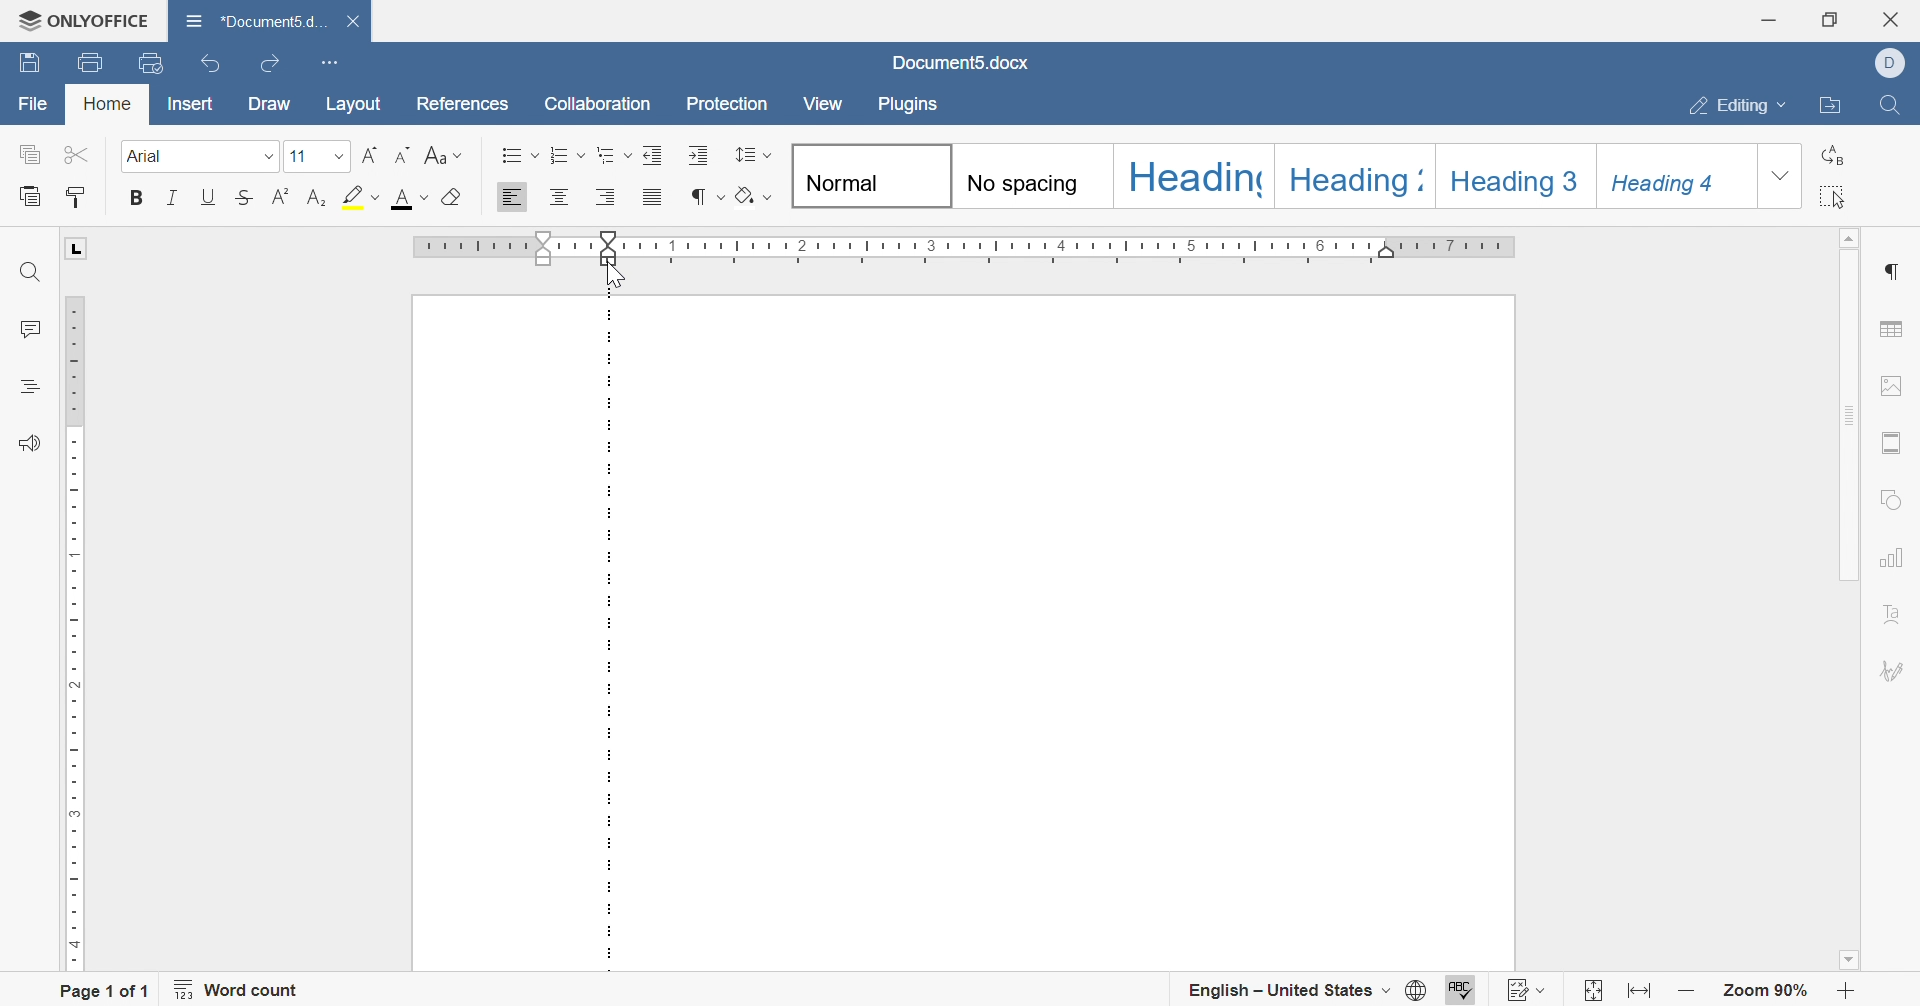 The height and width of the screenshot is (1006, 1920). Describe the element at coordinates (1890, 60) in the screenshot. I see `dell` at that location.